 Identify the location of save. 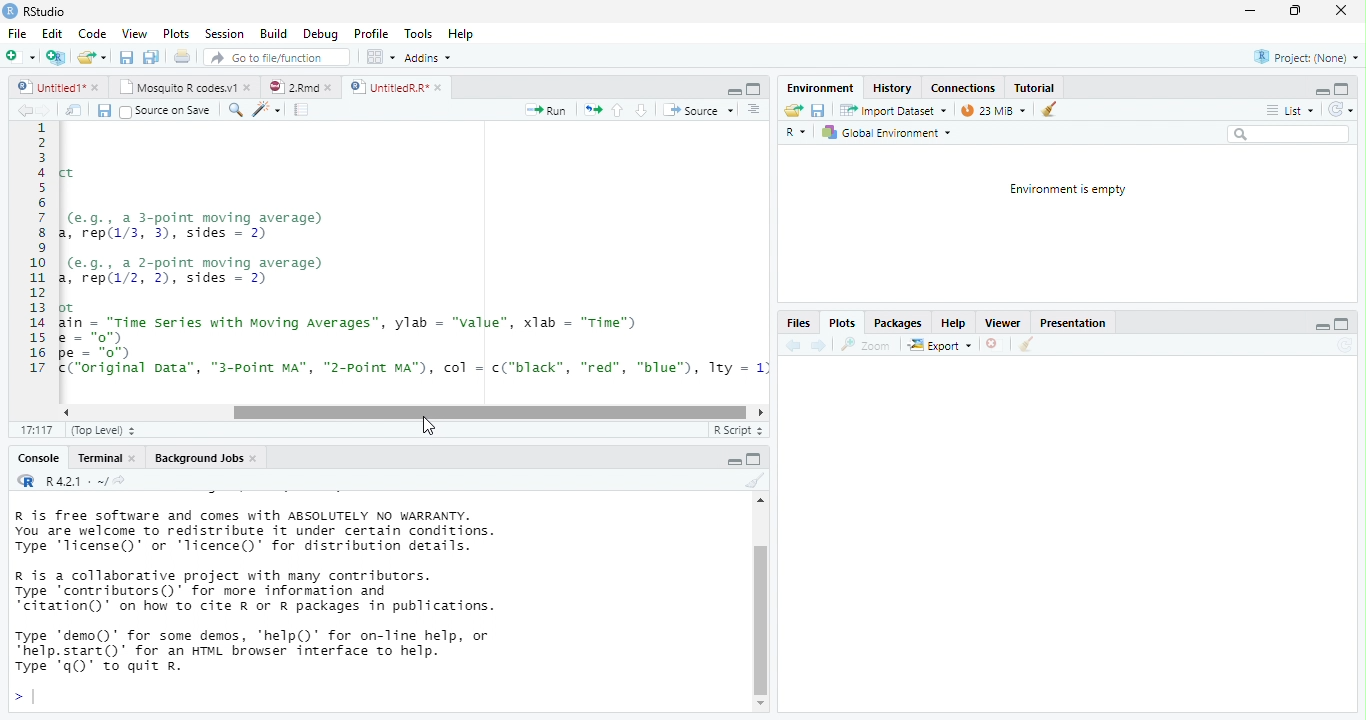
(103, 111).